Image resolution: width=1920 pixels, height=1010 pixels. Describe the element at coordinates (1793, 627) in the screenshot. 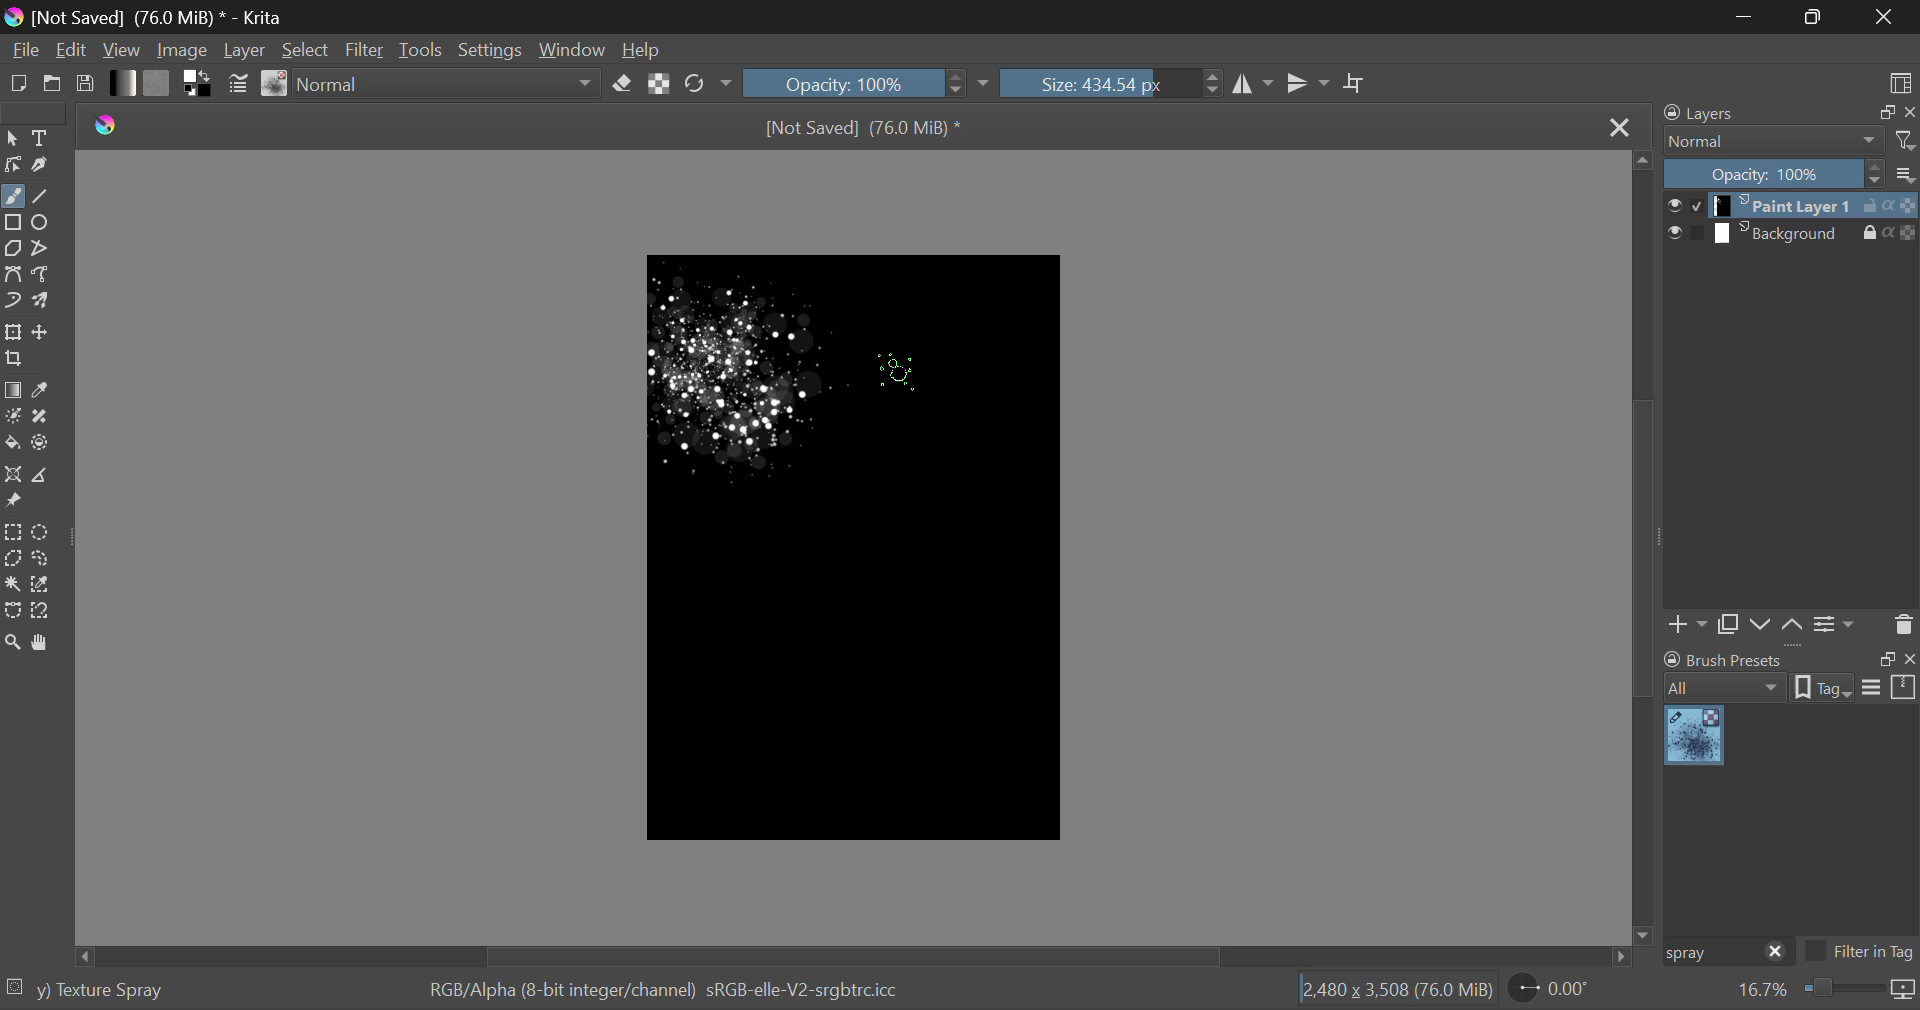

I see `Layer Movement up` at that location.